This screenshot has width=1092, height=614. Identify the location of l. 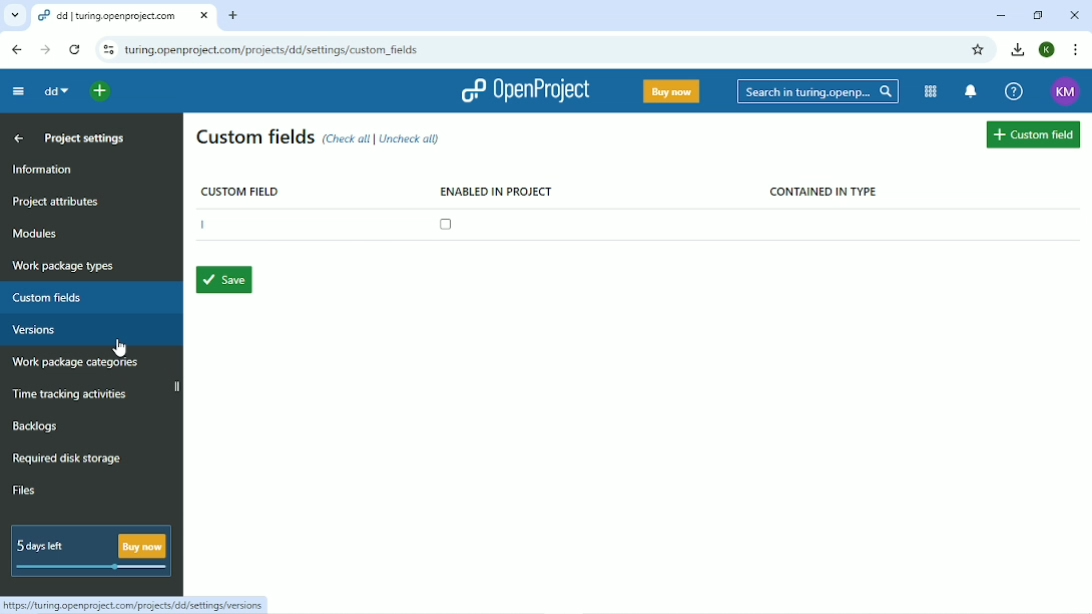
(202, 226).